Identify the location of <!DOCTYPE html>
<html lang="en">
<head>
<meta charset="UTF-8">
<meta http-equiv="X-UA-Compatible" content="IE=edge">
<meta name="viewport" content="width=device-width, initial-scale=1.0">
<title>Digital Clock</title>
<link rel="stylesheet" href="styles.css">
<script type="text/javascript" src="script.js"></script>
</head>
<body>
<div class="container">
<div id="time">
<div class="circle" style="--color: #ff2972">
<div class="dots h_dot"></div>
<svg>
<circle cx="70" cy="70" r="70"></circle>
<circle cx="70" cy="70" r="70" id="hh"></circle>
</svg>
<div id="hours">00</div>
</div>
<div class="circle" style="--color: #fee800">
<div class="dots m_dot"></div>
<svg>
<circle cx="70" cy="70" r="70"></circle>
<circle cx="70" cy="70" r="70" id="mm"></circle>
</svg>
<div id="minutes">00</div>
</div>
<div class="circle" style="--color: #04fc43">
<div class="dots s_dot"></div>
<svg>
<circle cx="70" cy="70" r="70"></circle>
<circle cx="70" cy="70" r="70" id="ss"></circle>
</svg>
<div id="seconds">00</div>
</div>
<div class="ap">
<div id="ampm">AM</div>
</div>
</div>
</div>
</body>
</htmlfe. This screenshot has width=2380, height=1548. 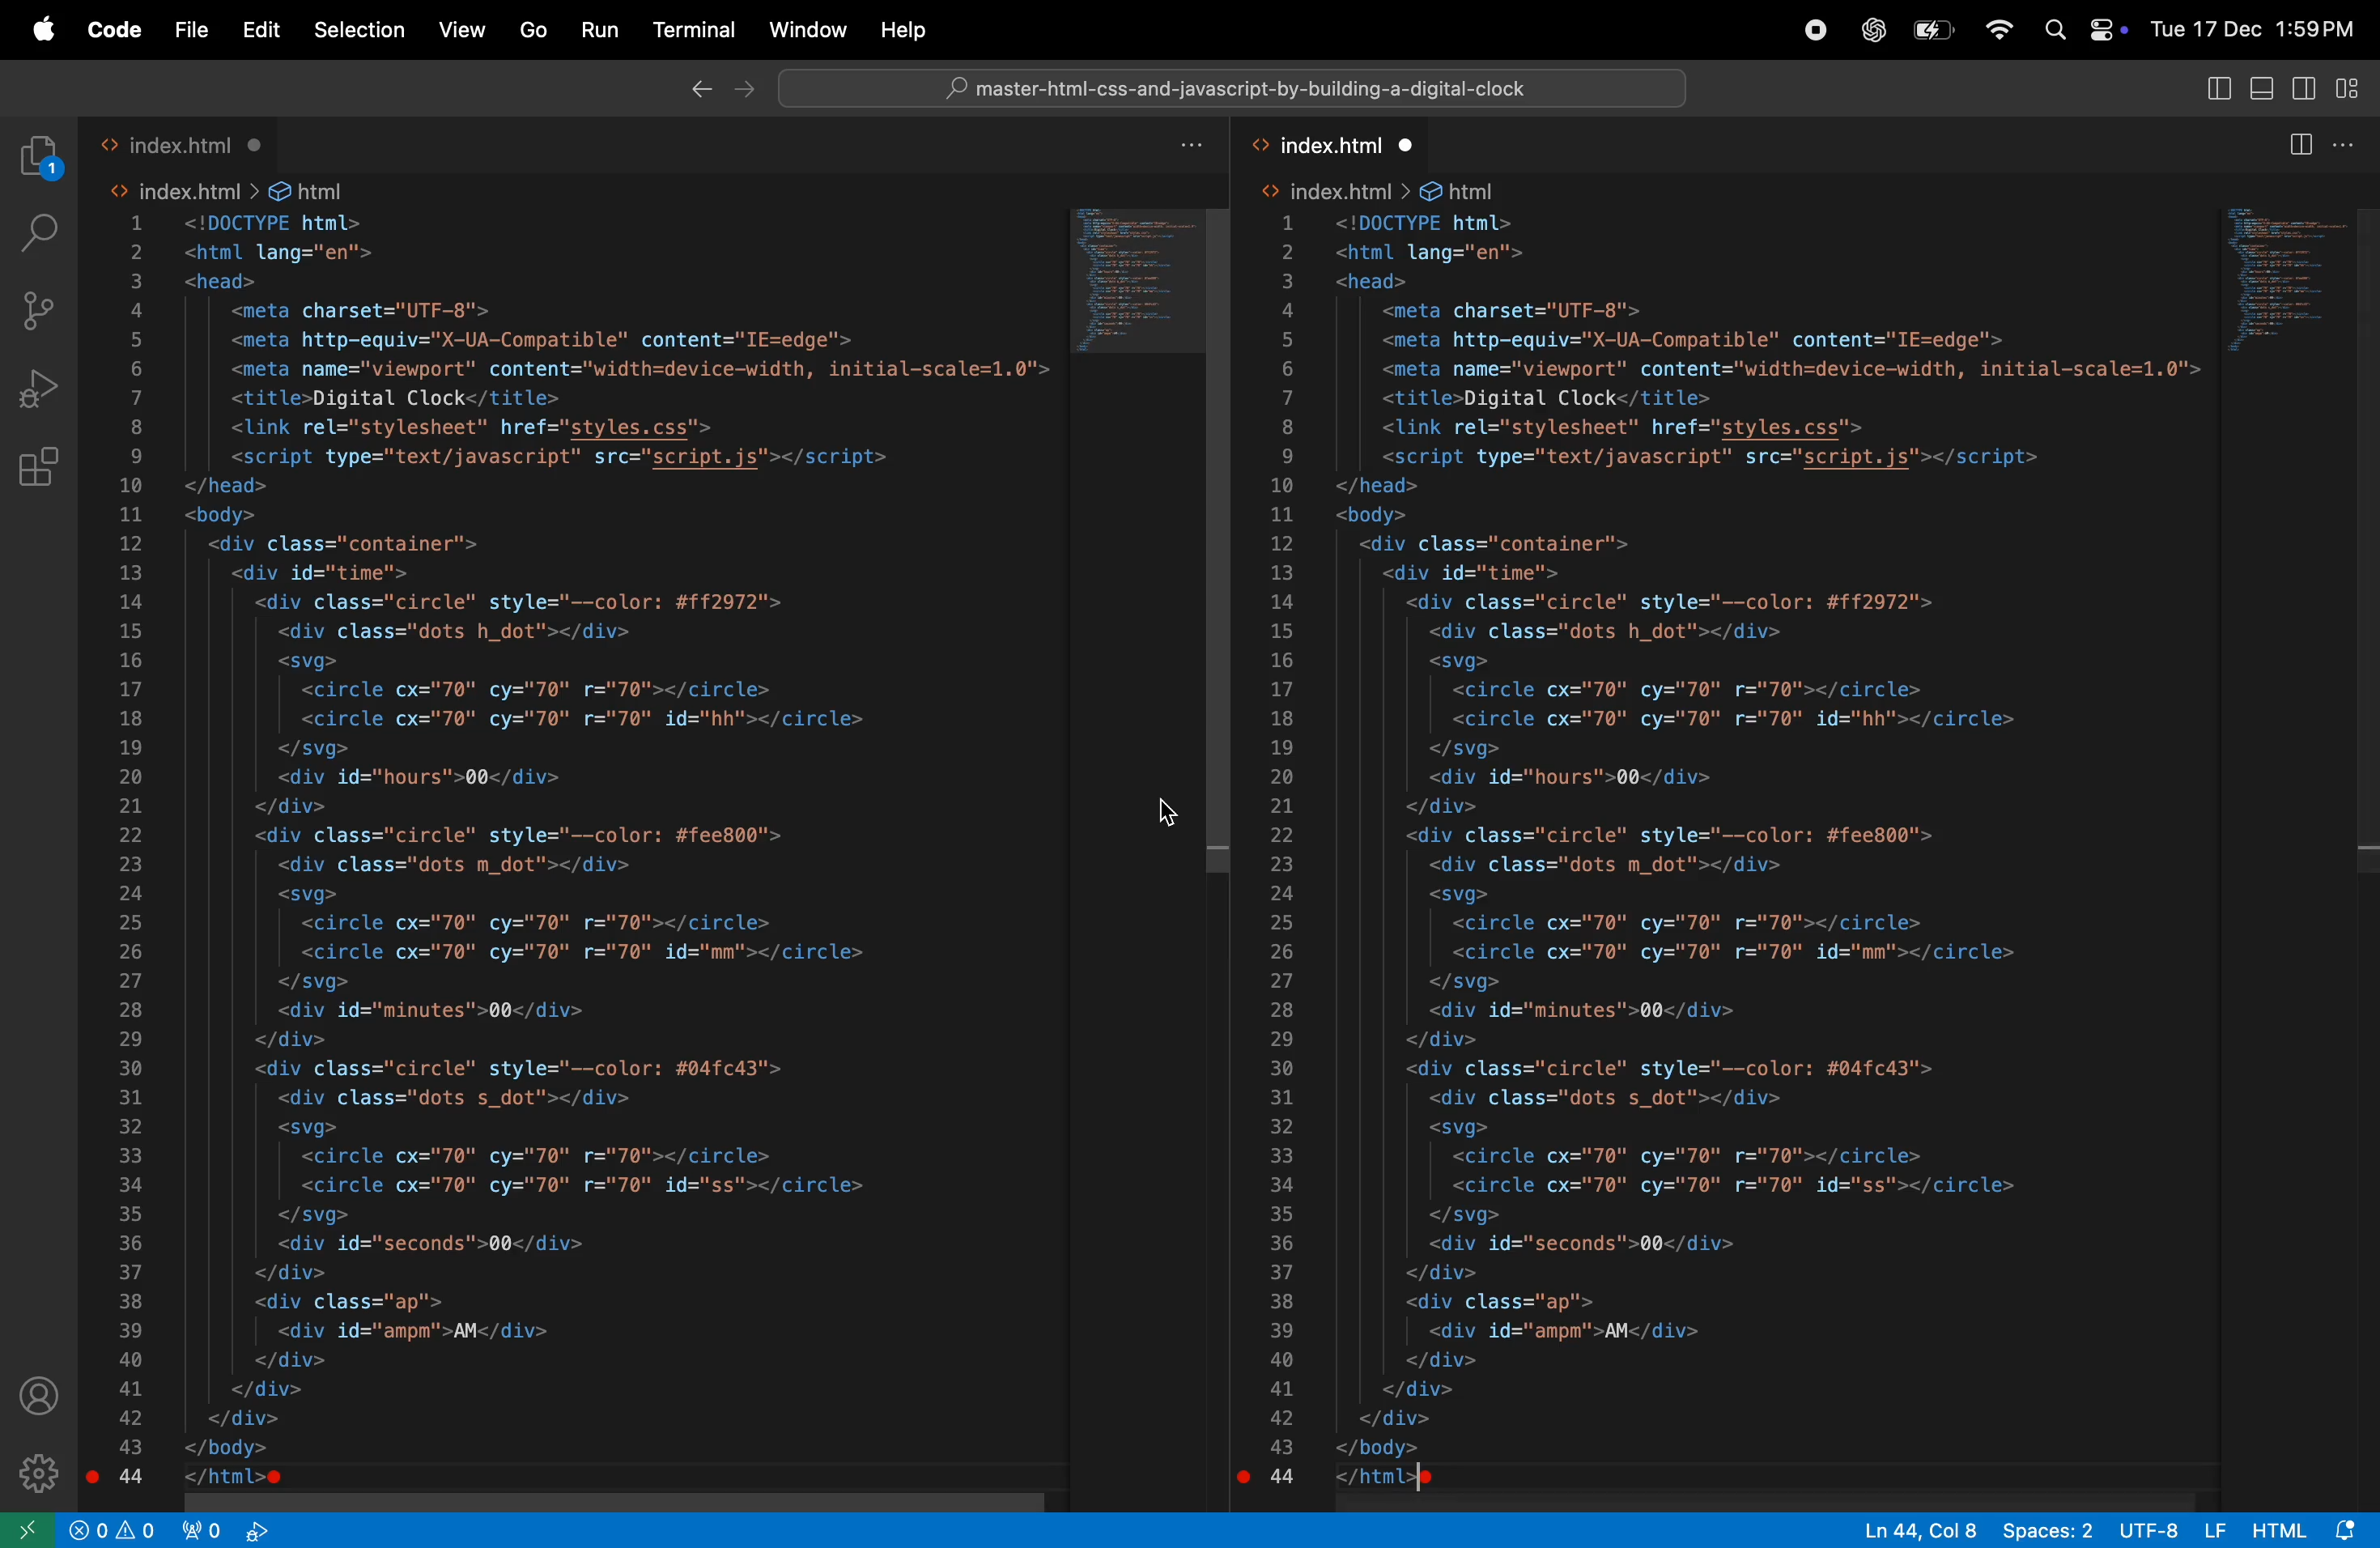
(1768, 858).